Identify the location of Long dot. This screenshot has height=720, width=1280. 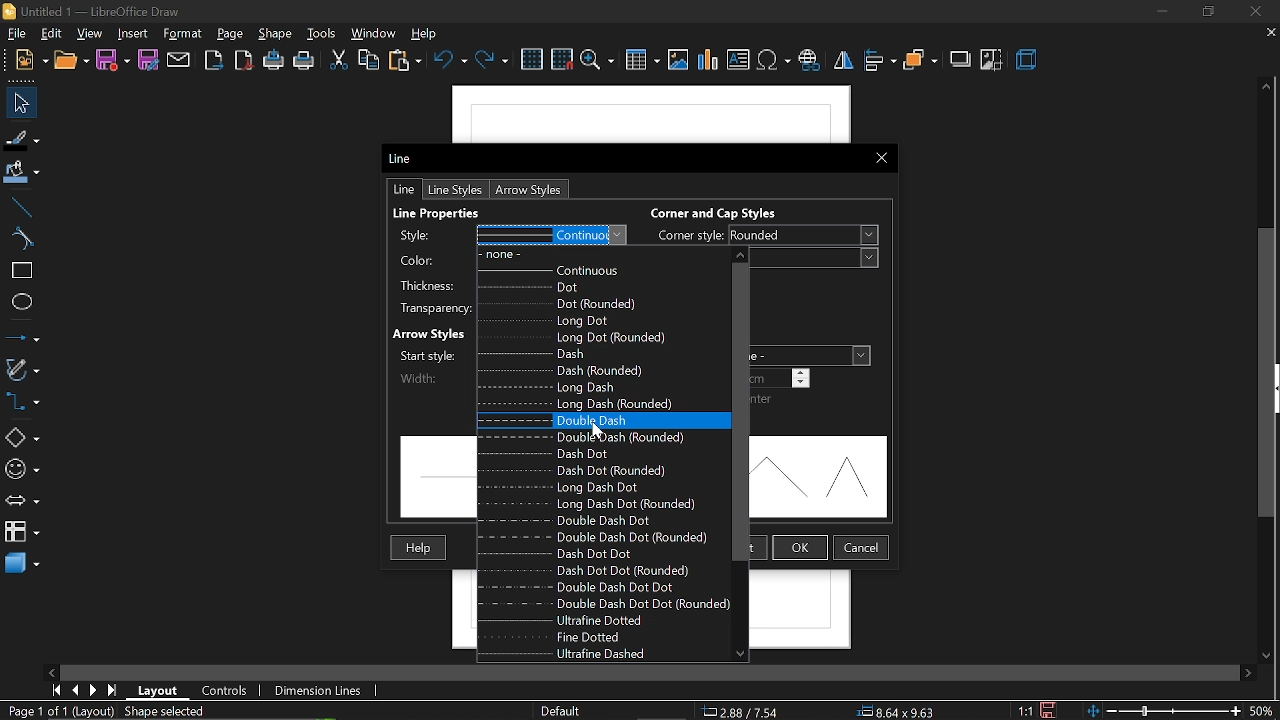
(600, 319).